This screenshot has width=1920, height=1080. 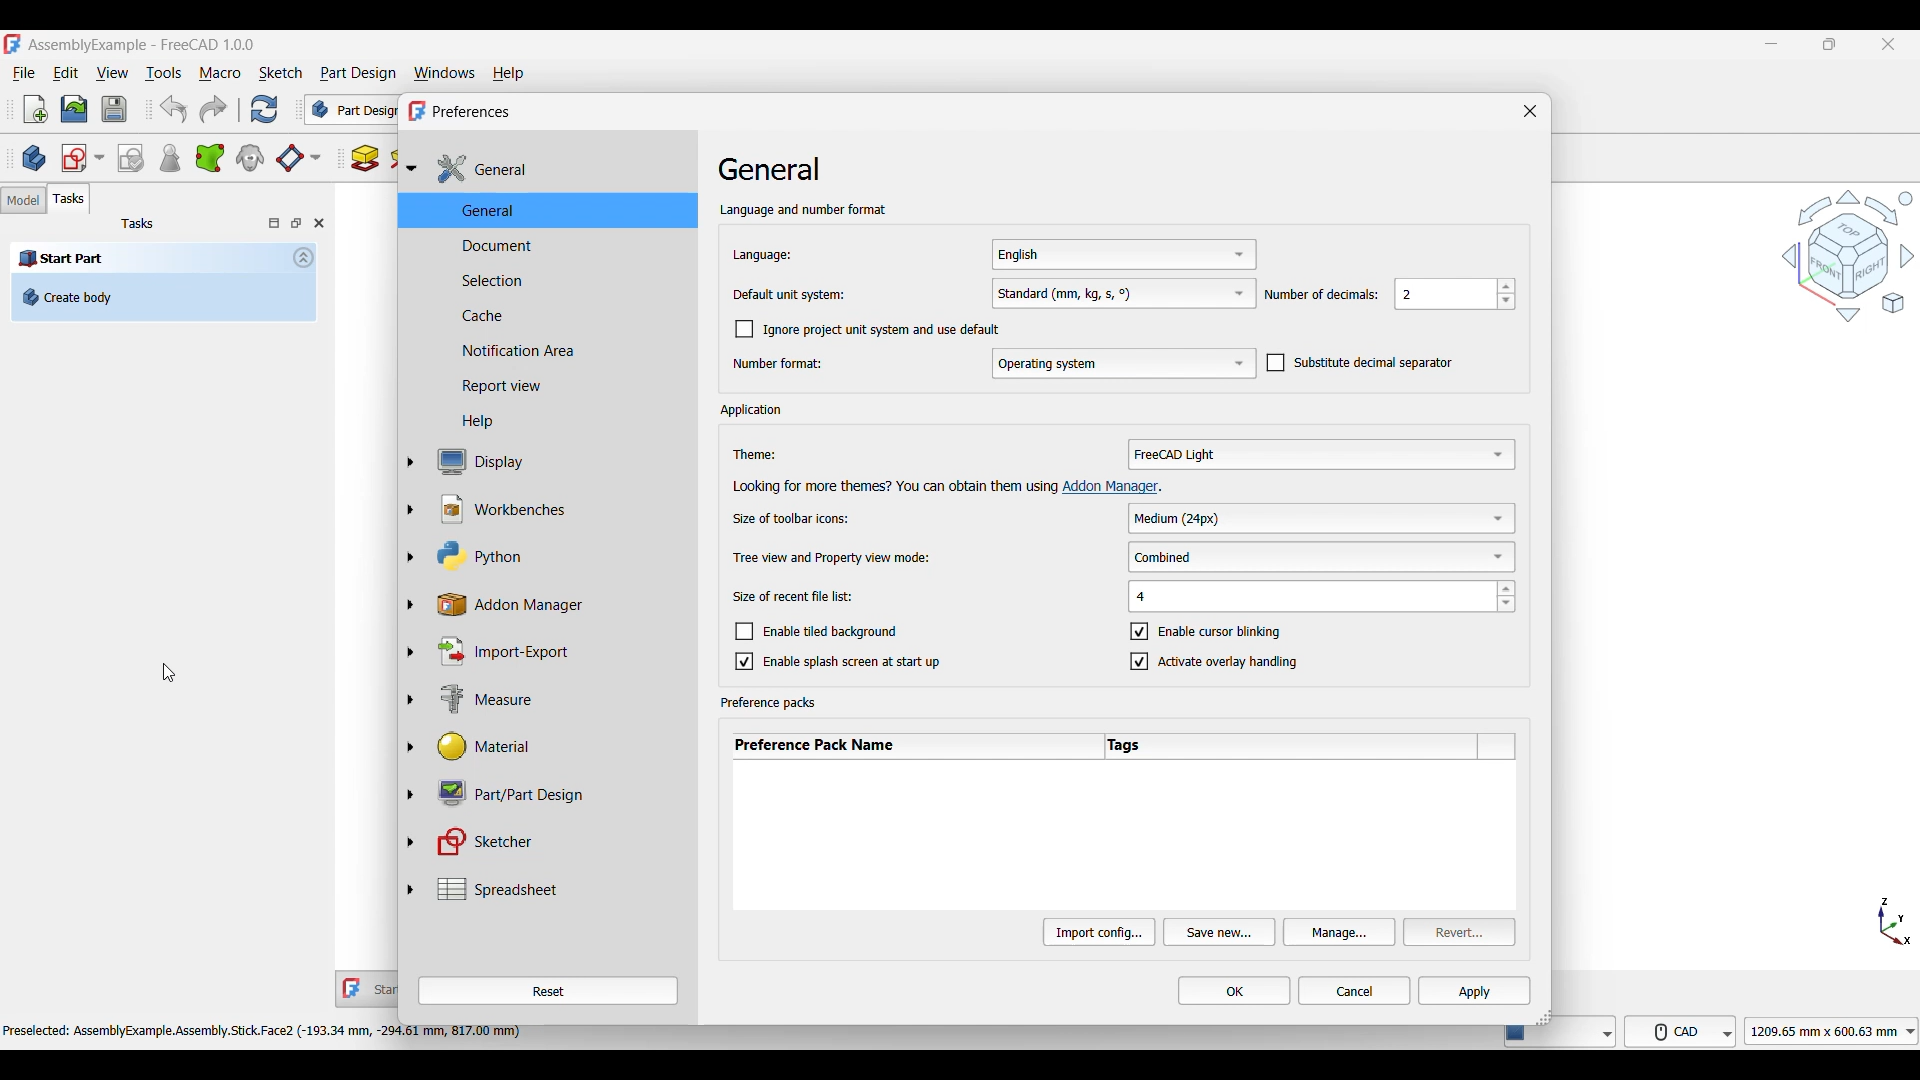 What do you see at coordinates (131, 158) in the screenshot?
I see `Validate sketch` at bounding box center [131, 158].